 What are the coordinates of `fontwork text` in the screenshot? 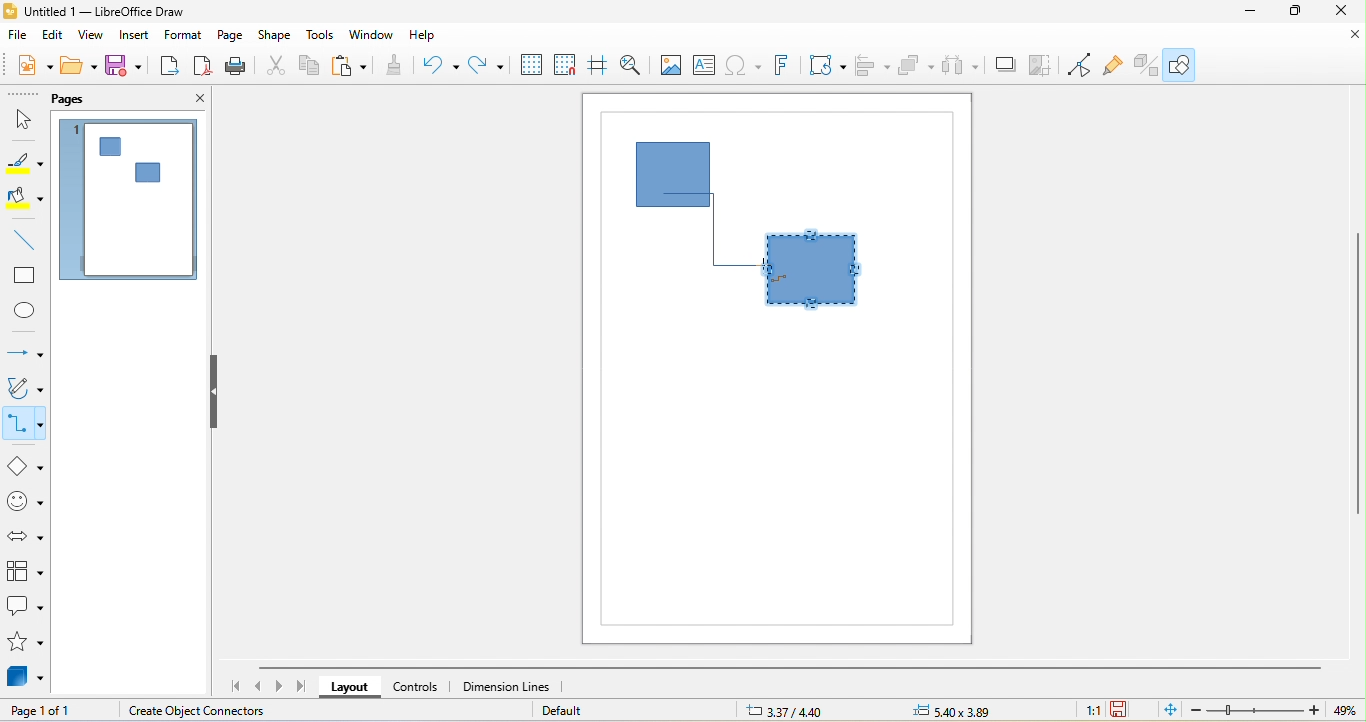 It's located at (788, 65).